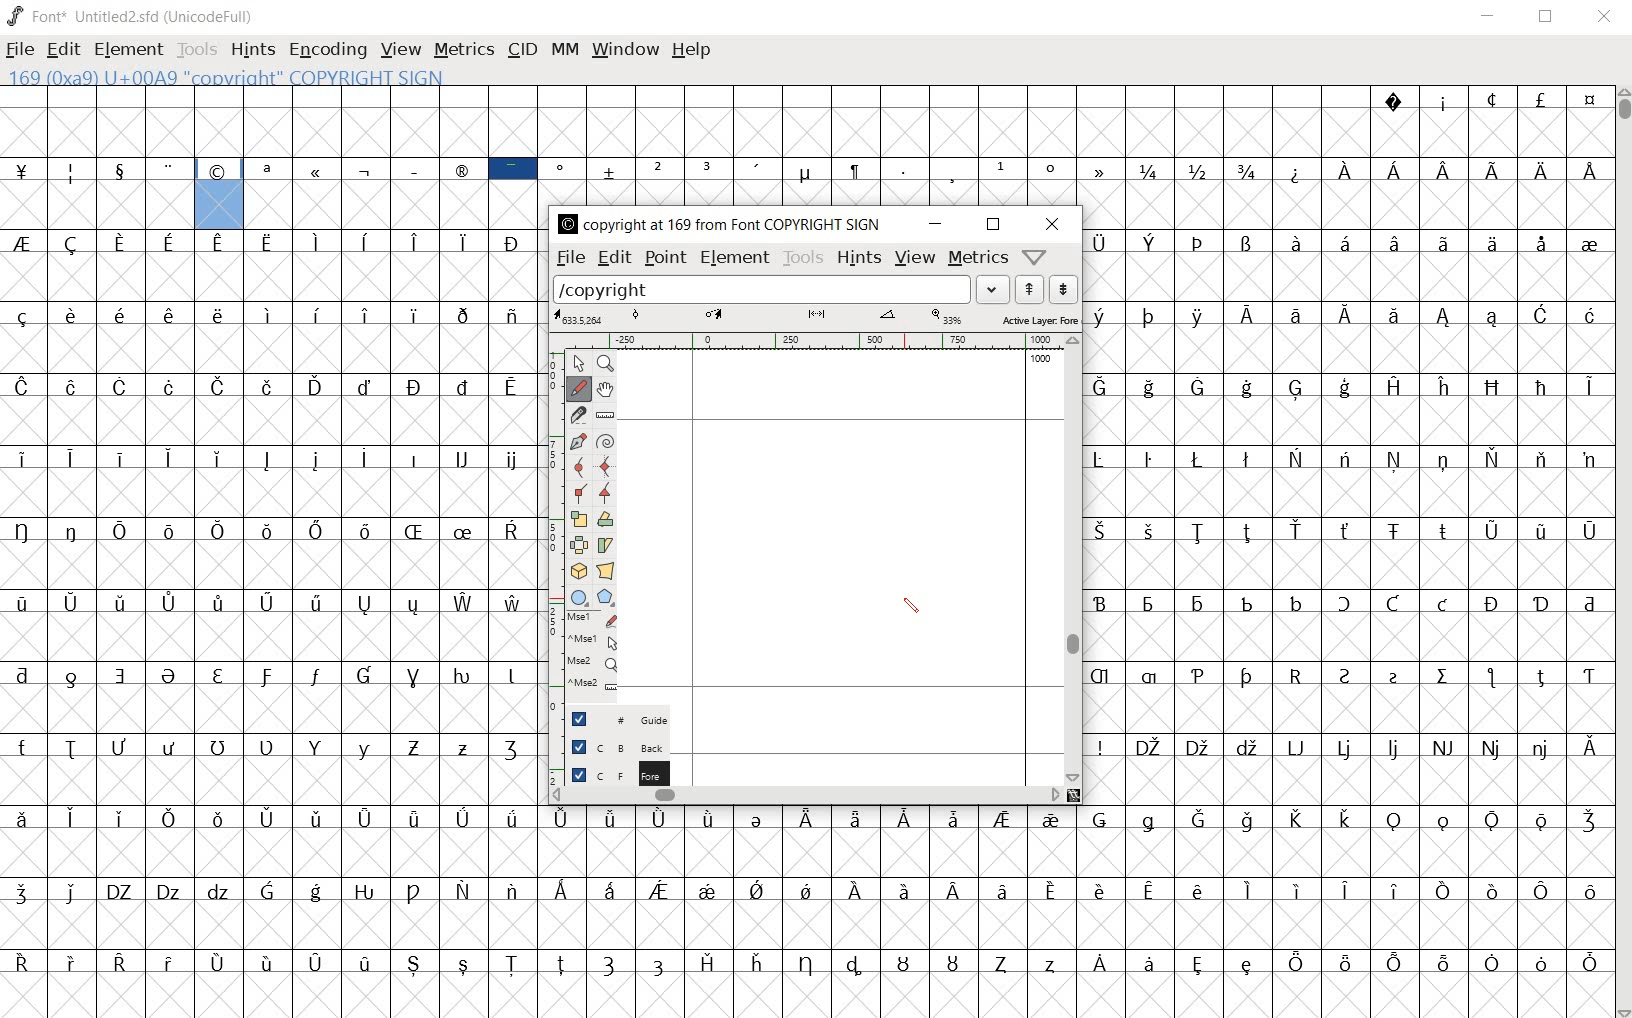 This screenshot has height=1018, width=1632. Describe the element at coordinates (604, 390) in the screenshot. I see `scroll by hand` at that location.